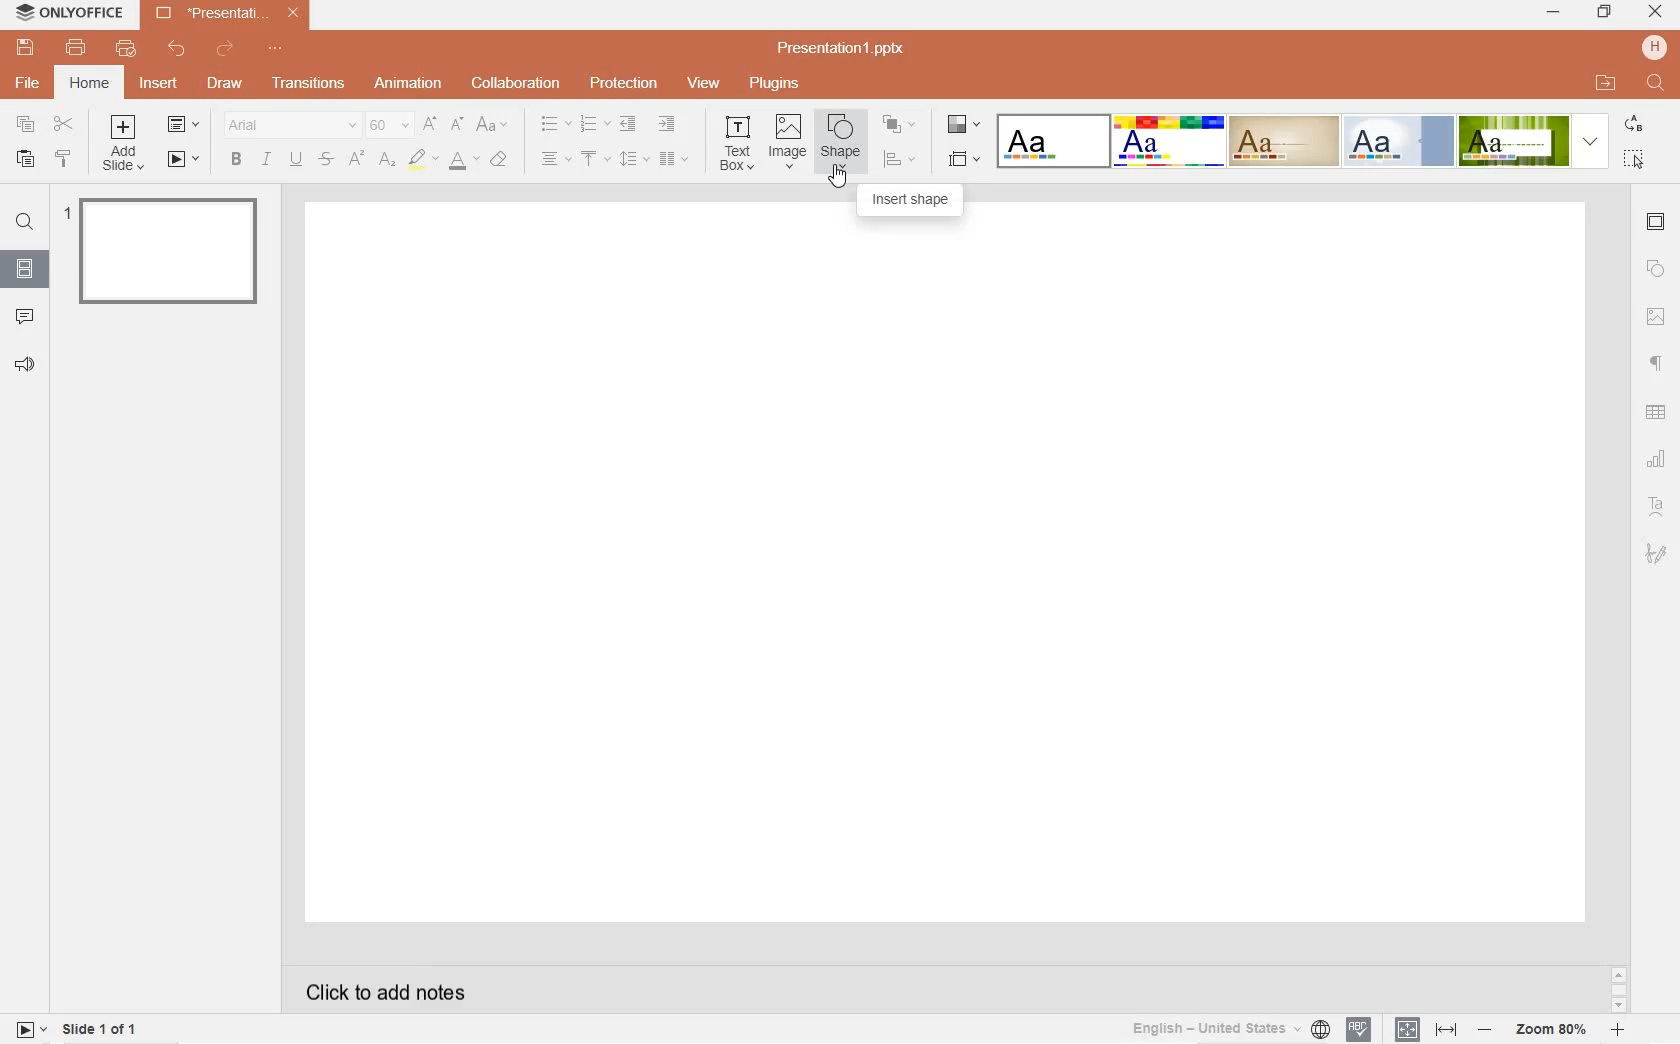 This screenshot has width=1680, height=1044. Describe the element at coordinates (911, 200) in the screenshot. I see `insert shape` at that location.